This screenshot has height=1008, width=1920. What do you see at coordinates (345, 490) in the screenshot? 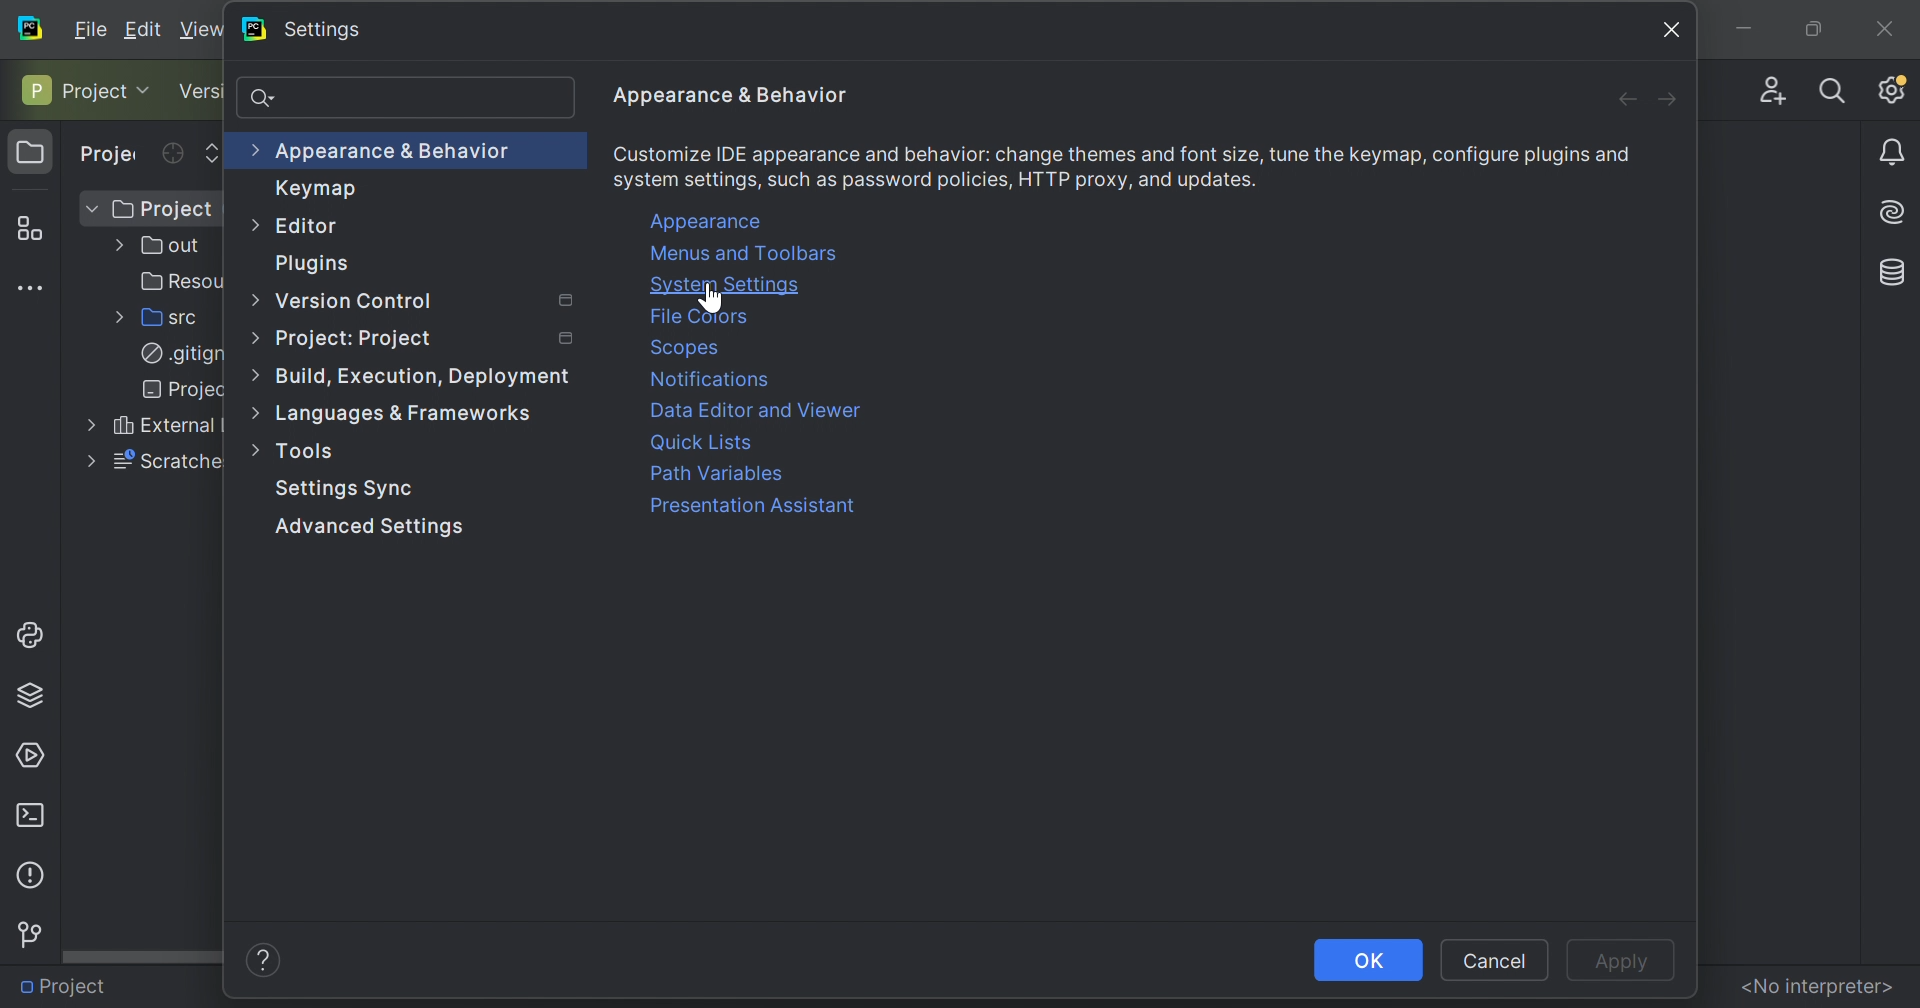
I see `Settings Sync` at bounding box center [345, 490].